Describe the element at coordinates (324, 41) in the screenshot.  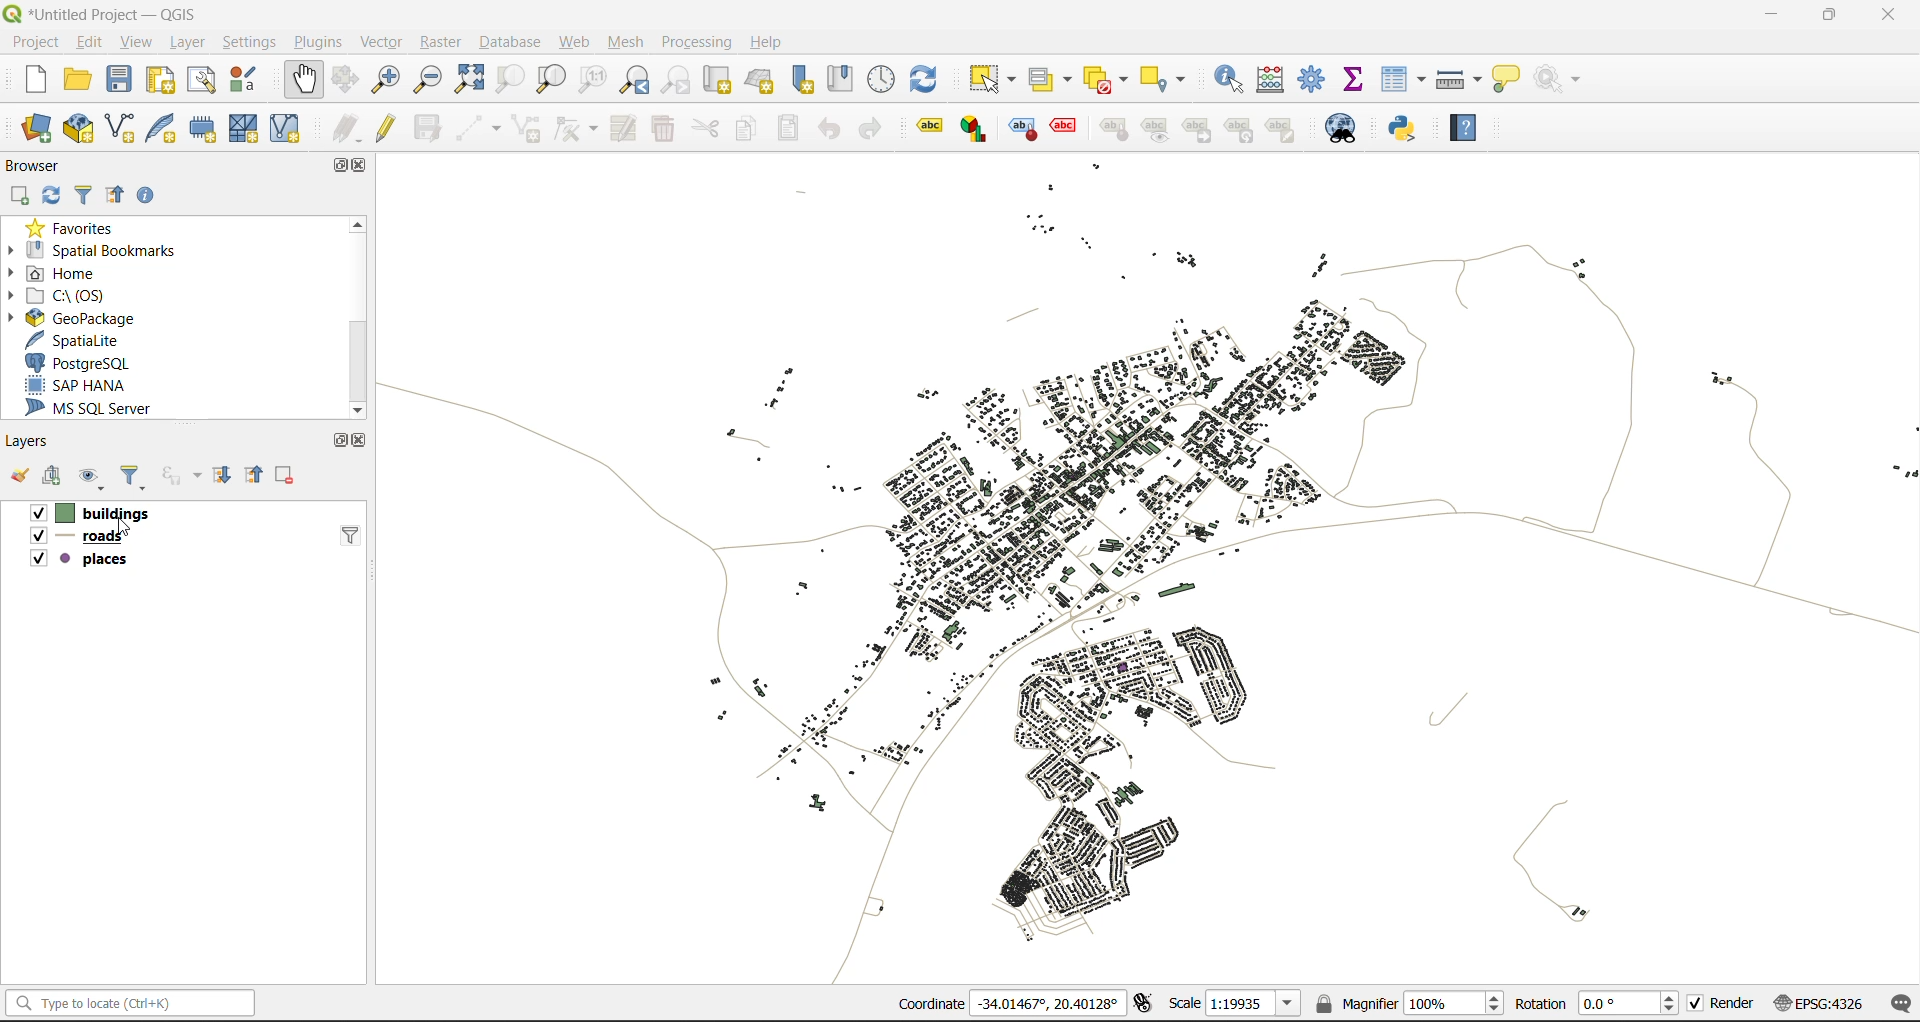
I see `plugins` at that location.